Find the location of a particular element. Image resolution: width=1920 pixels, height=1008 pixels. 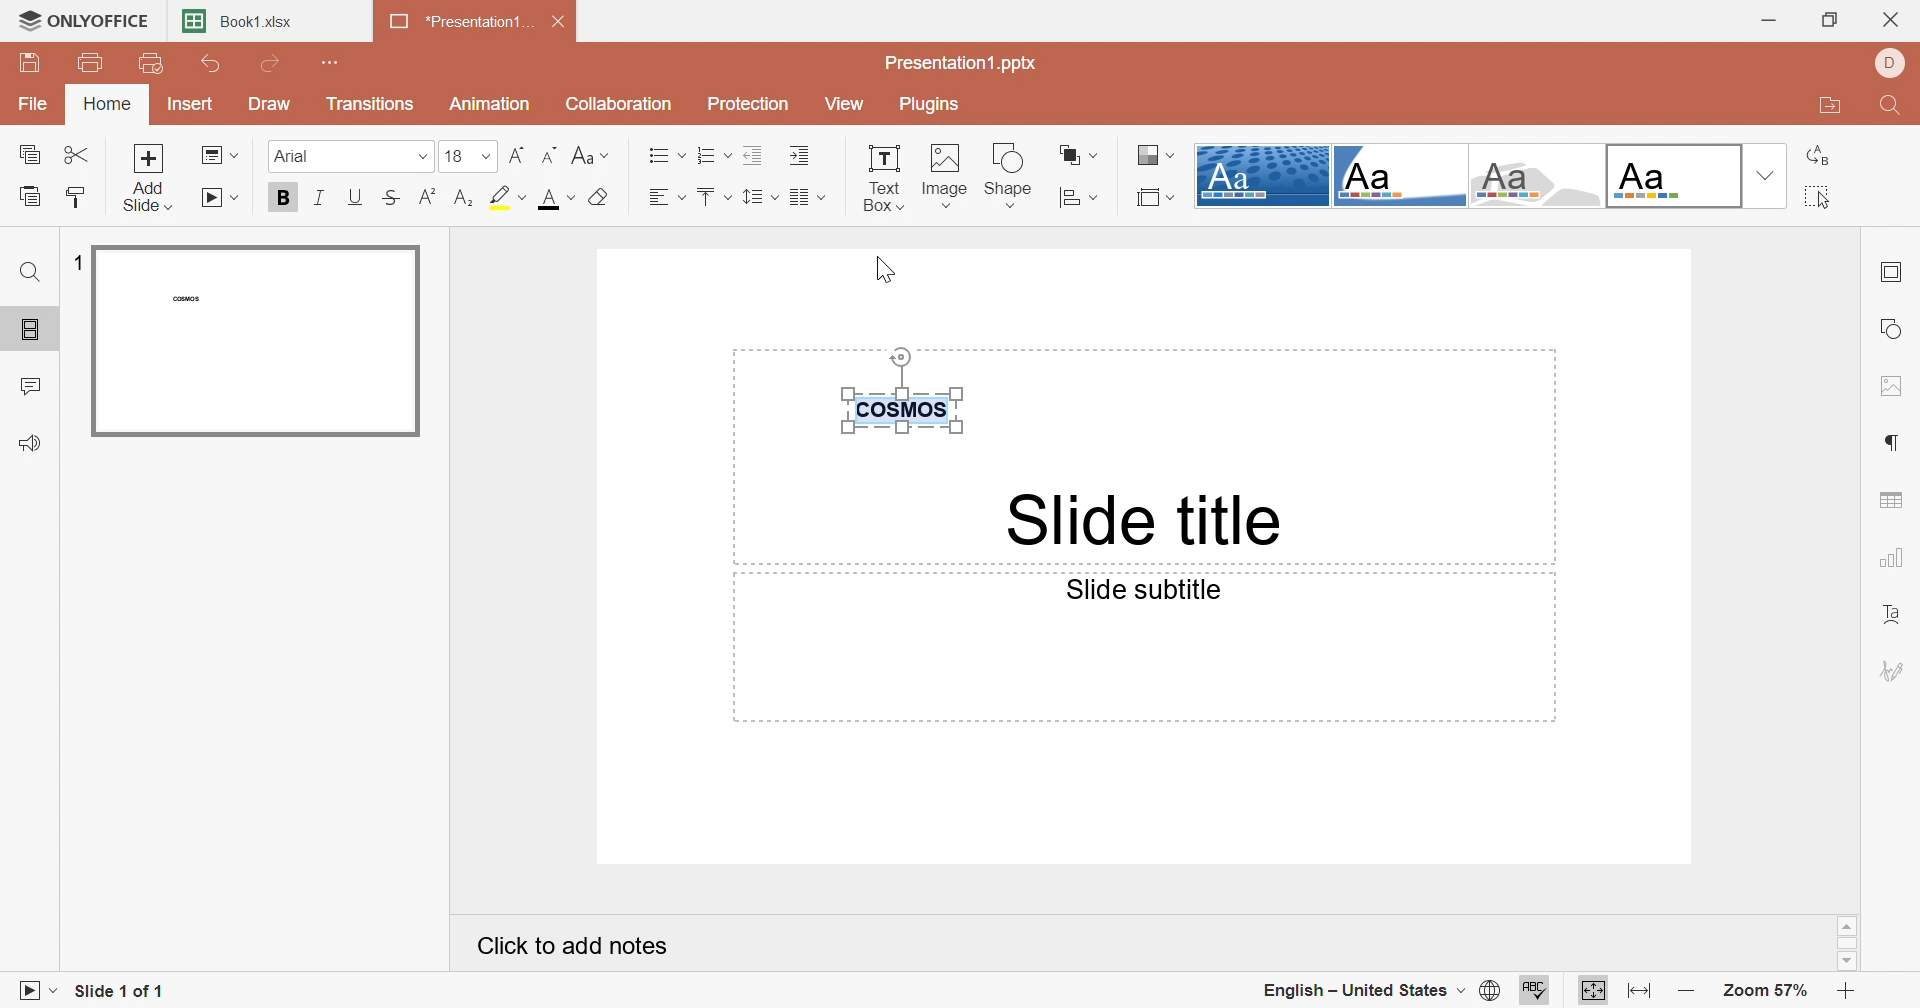

File is located at coordinates (34, 104).